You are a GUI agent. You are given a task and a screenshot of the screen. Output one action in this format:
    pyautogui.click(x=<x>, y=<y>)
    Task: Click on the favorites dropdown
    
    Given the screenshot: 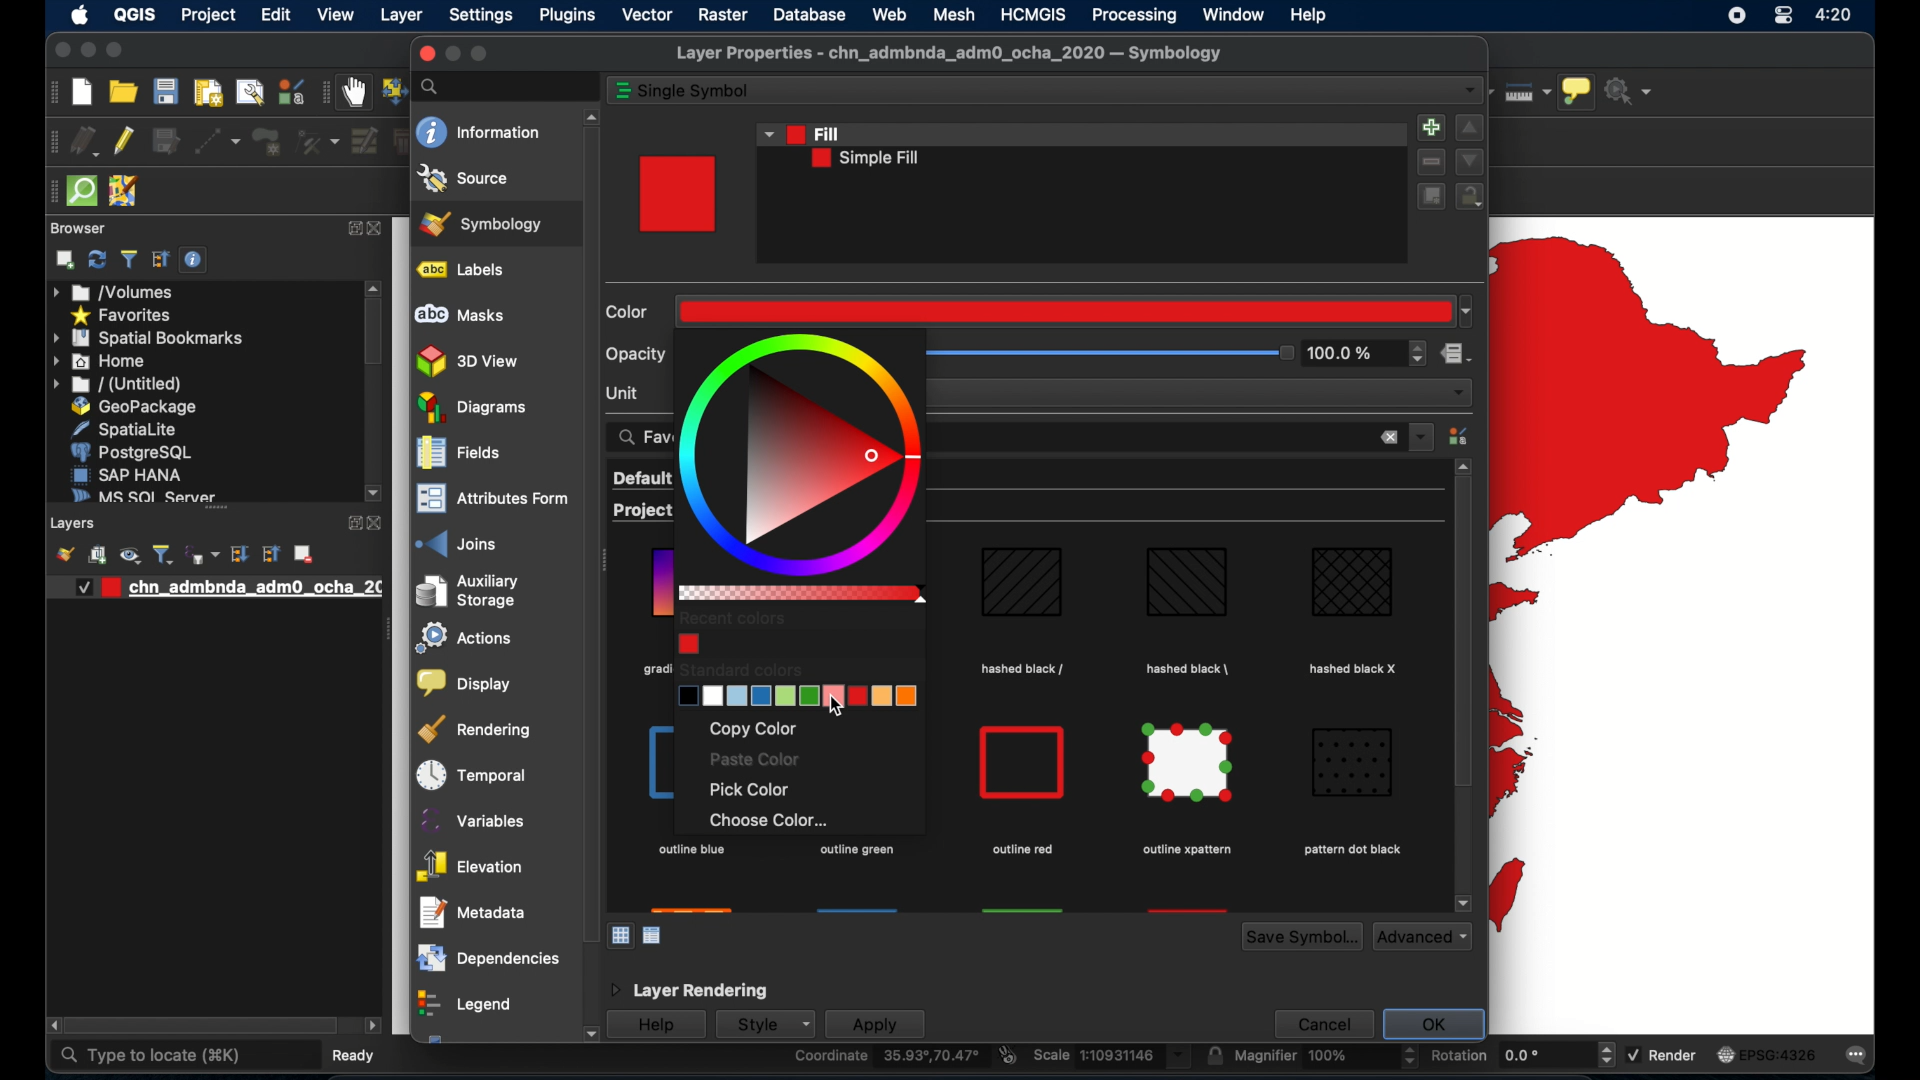 What is the action you would take?
    pyautogui.click(x=1422, y=435)
    